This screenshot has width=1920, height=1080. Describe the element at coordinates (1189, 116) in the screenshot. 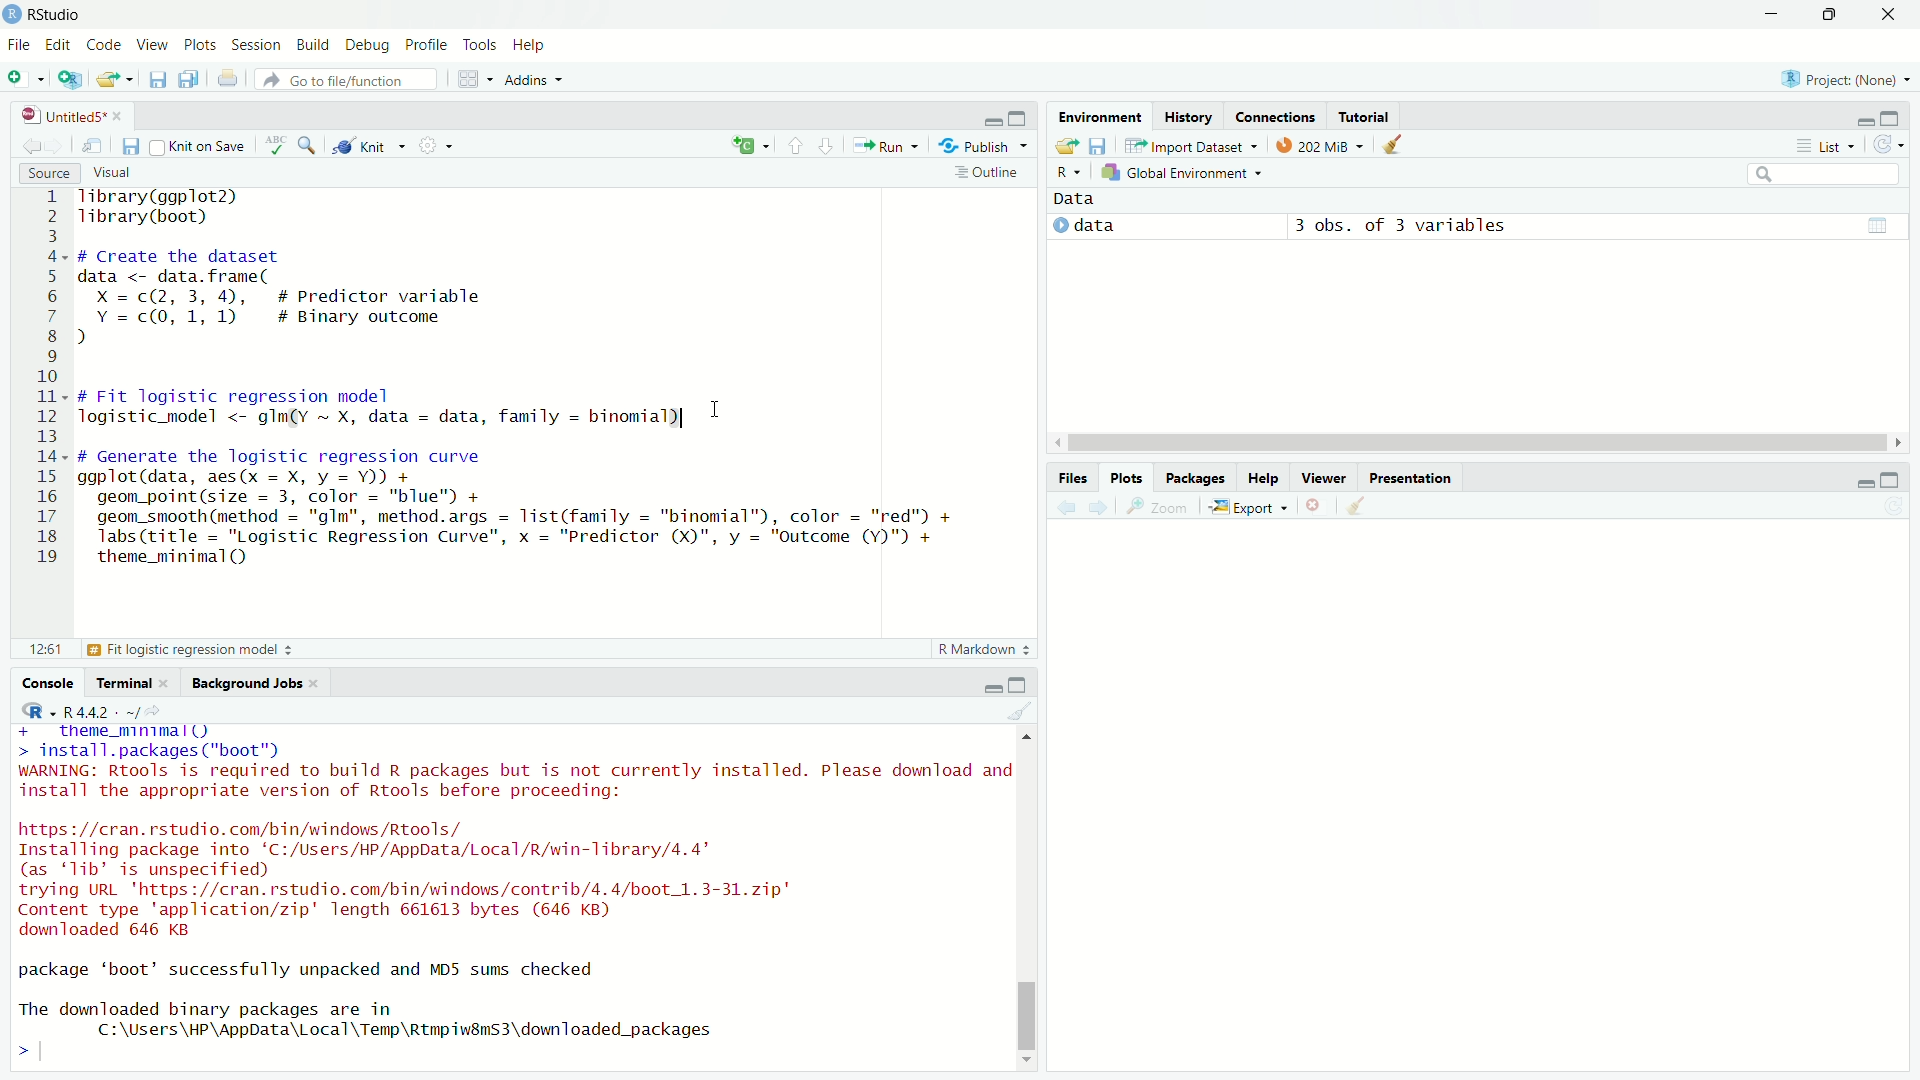

I see `History` at that location.